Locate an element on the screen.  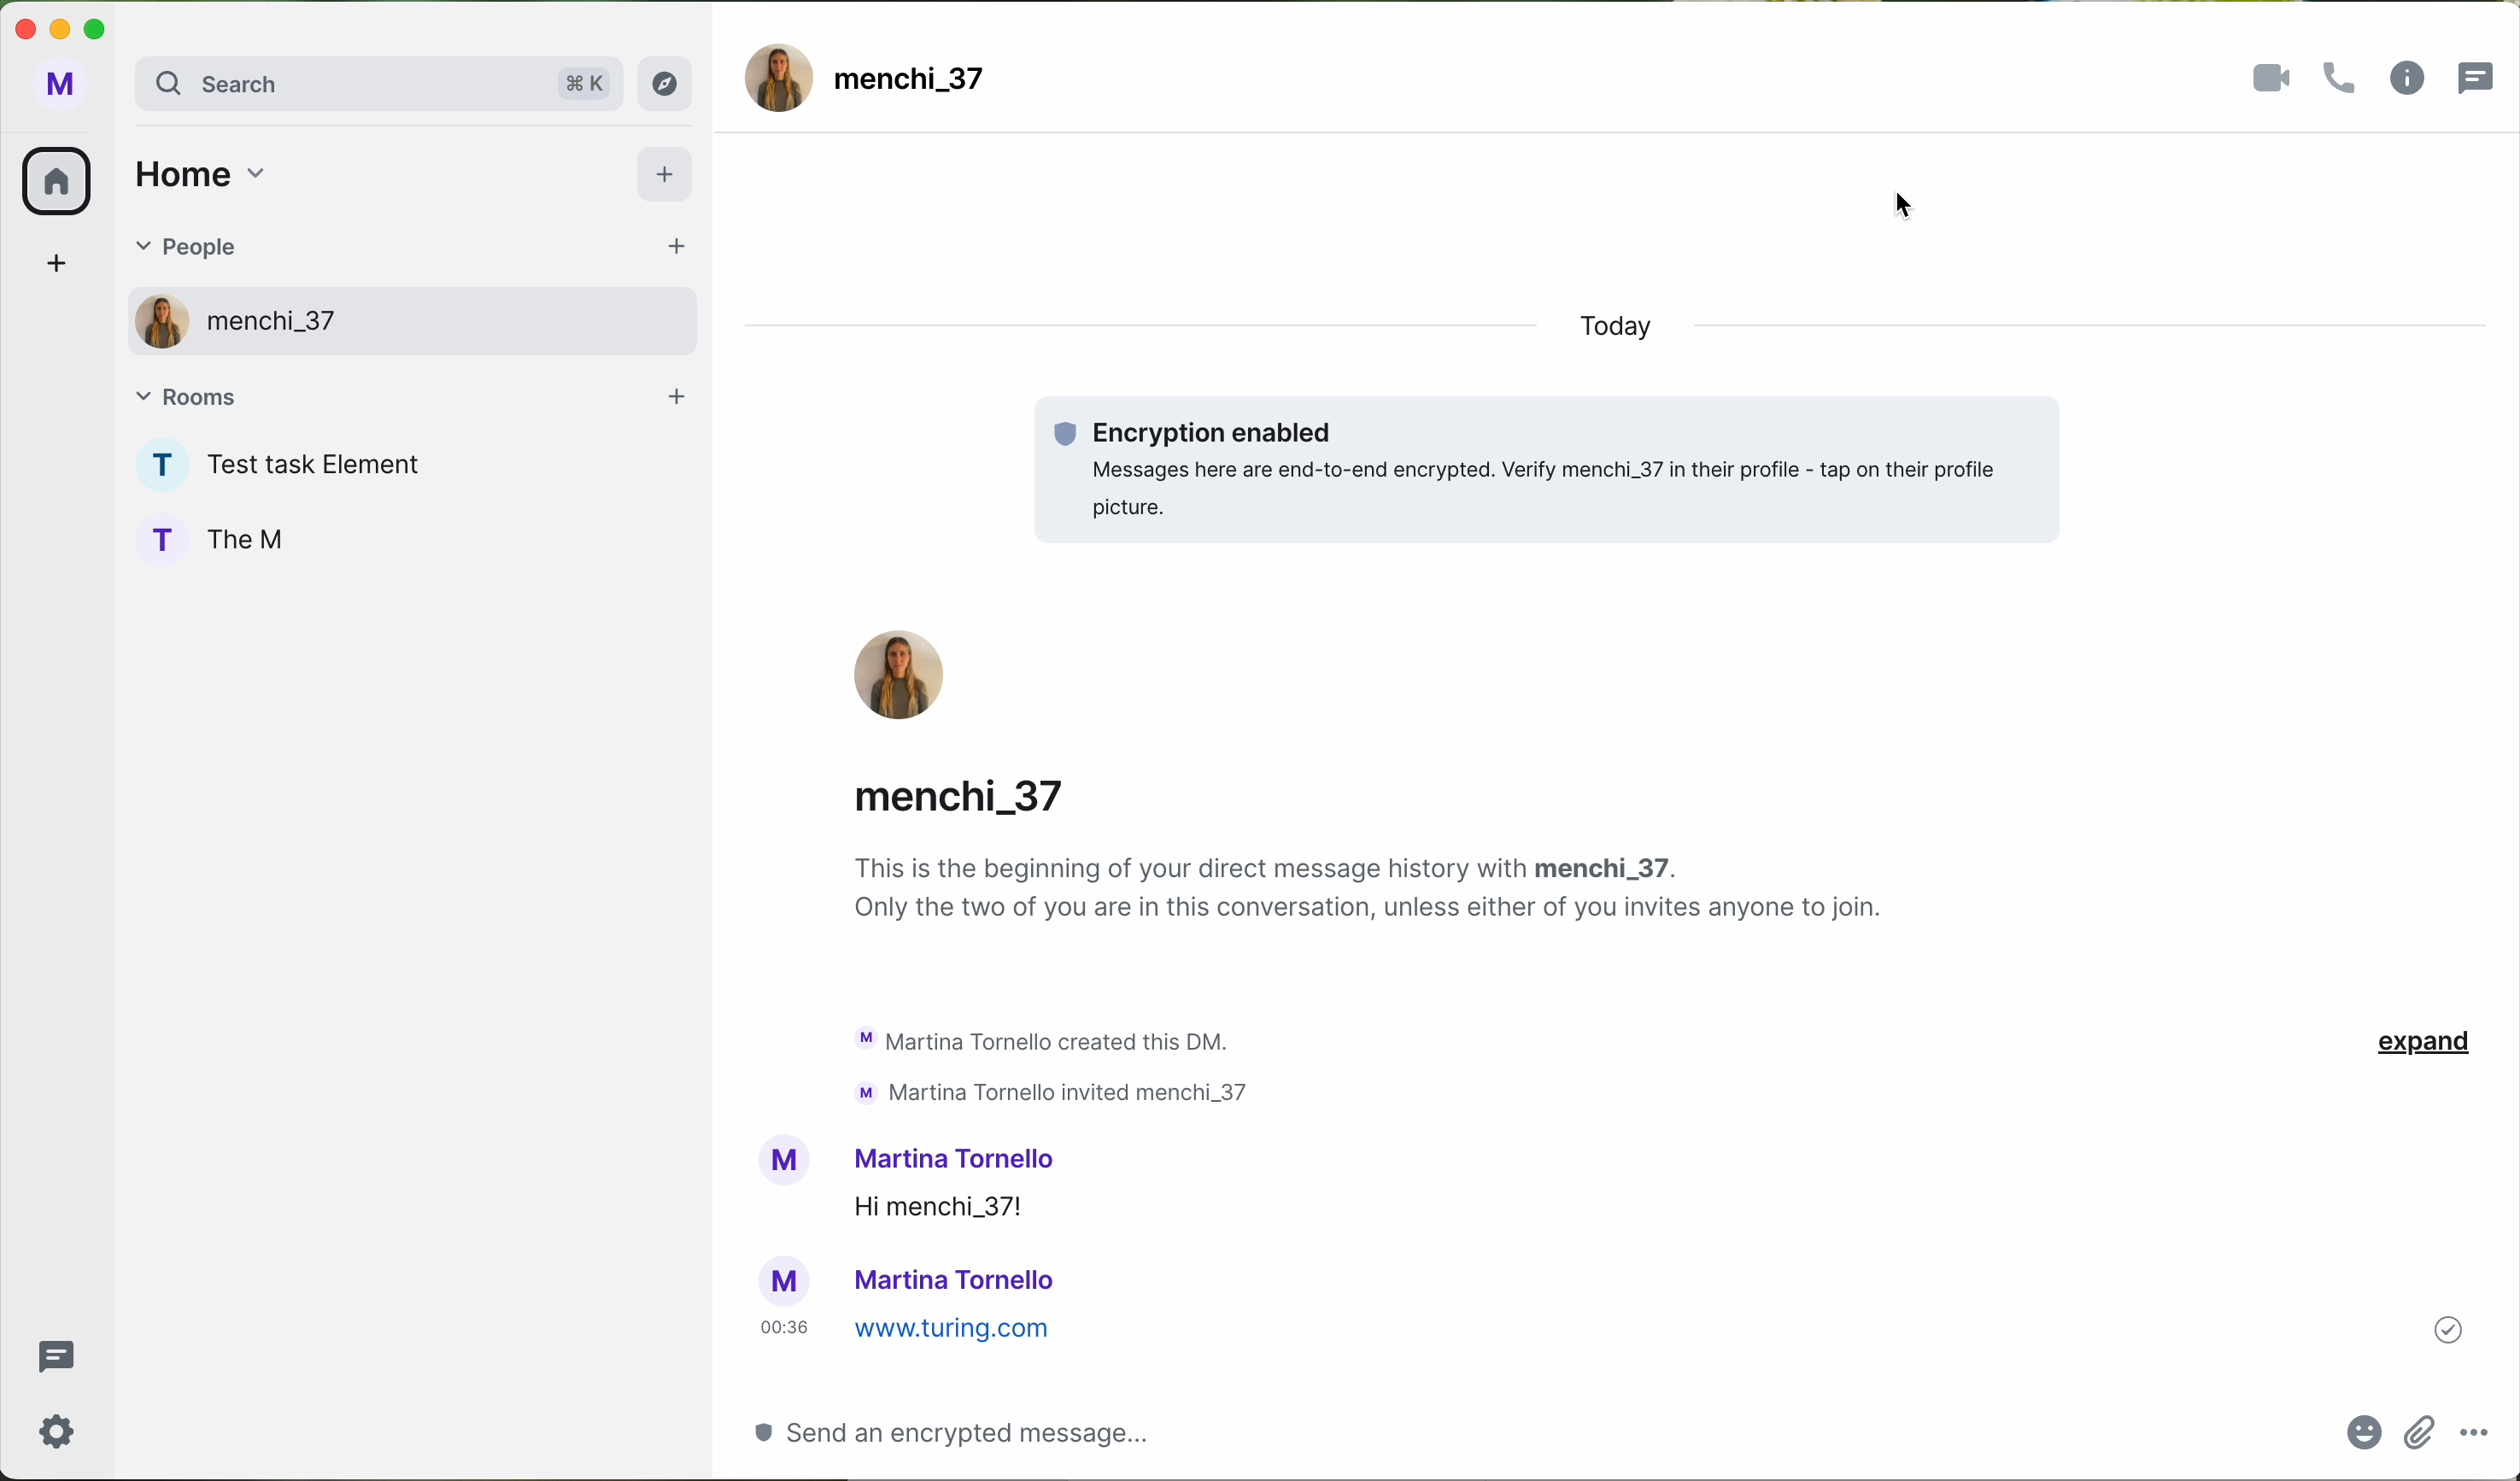
maximize is located at coordinates (104, 28).